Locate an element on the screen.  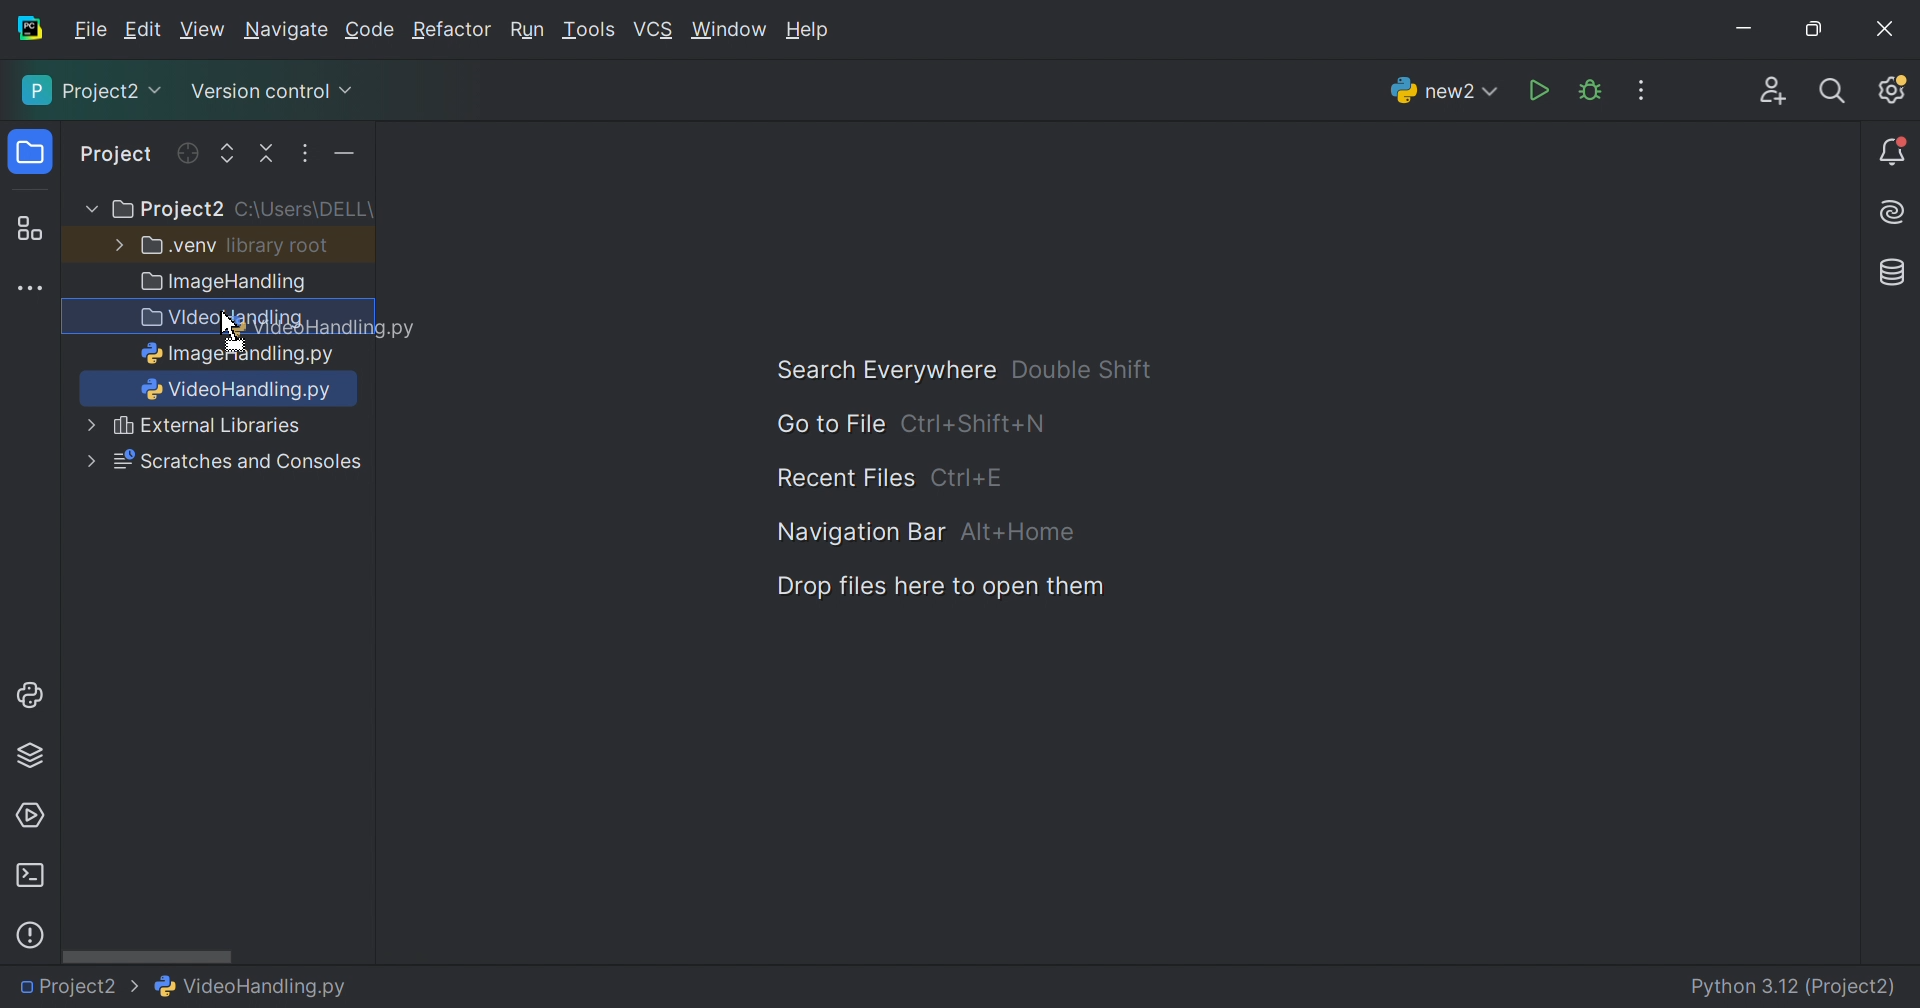
Project is located at coordinates (118, 156).